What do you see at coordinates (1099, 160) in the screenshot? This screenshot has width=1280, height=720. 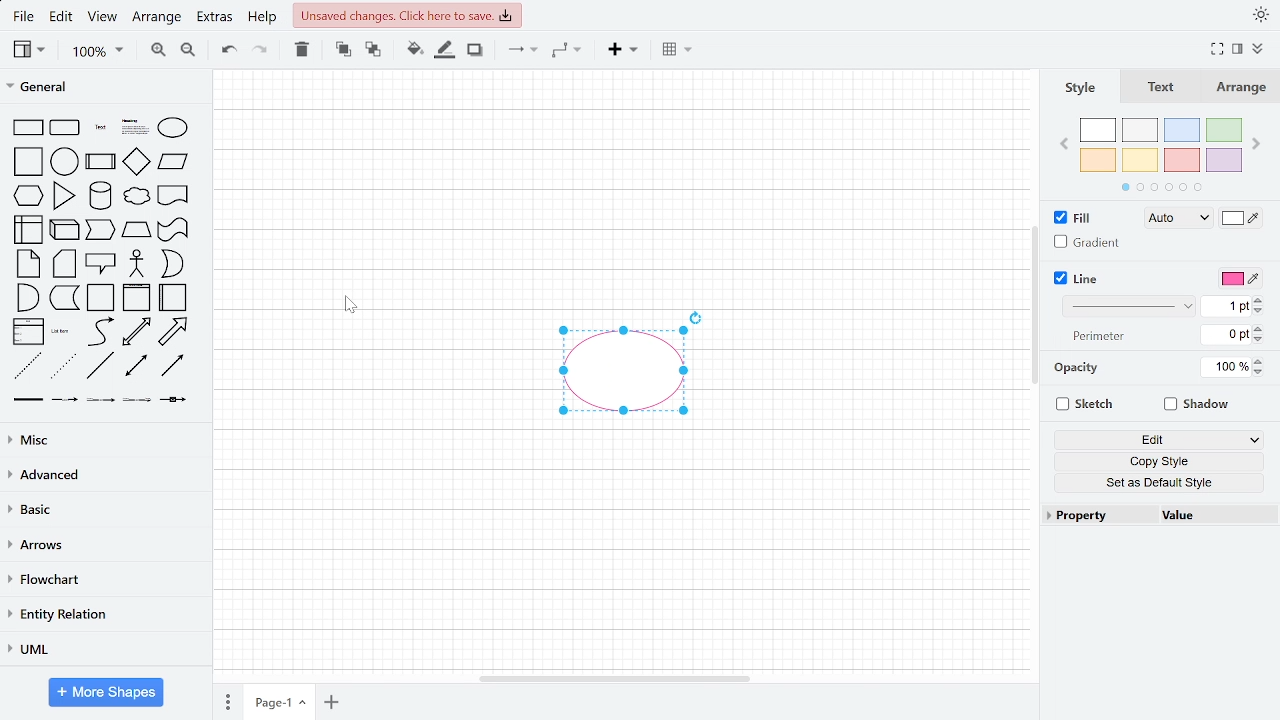 I see `orange` at bounding box center [1099, 160].